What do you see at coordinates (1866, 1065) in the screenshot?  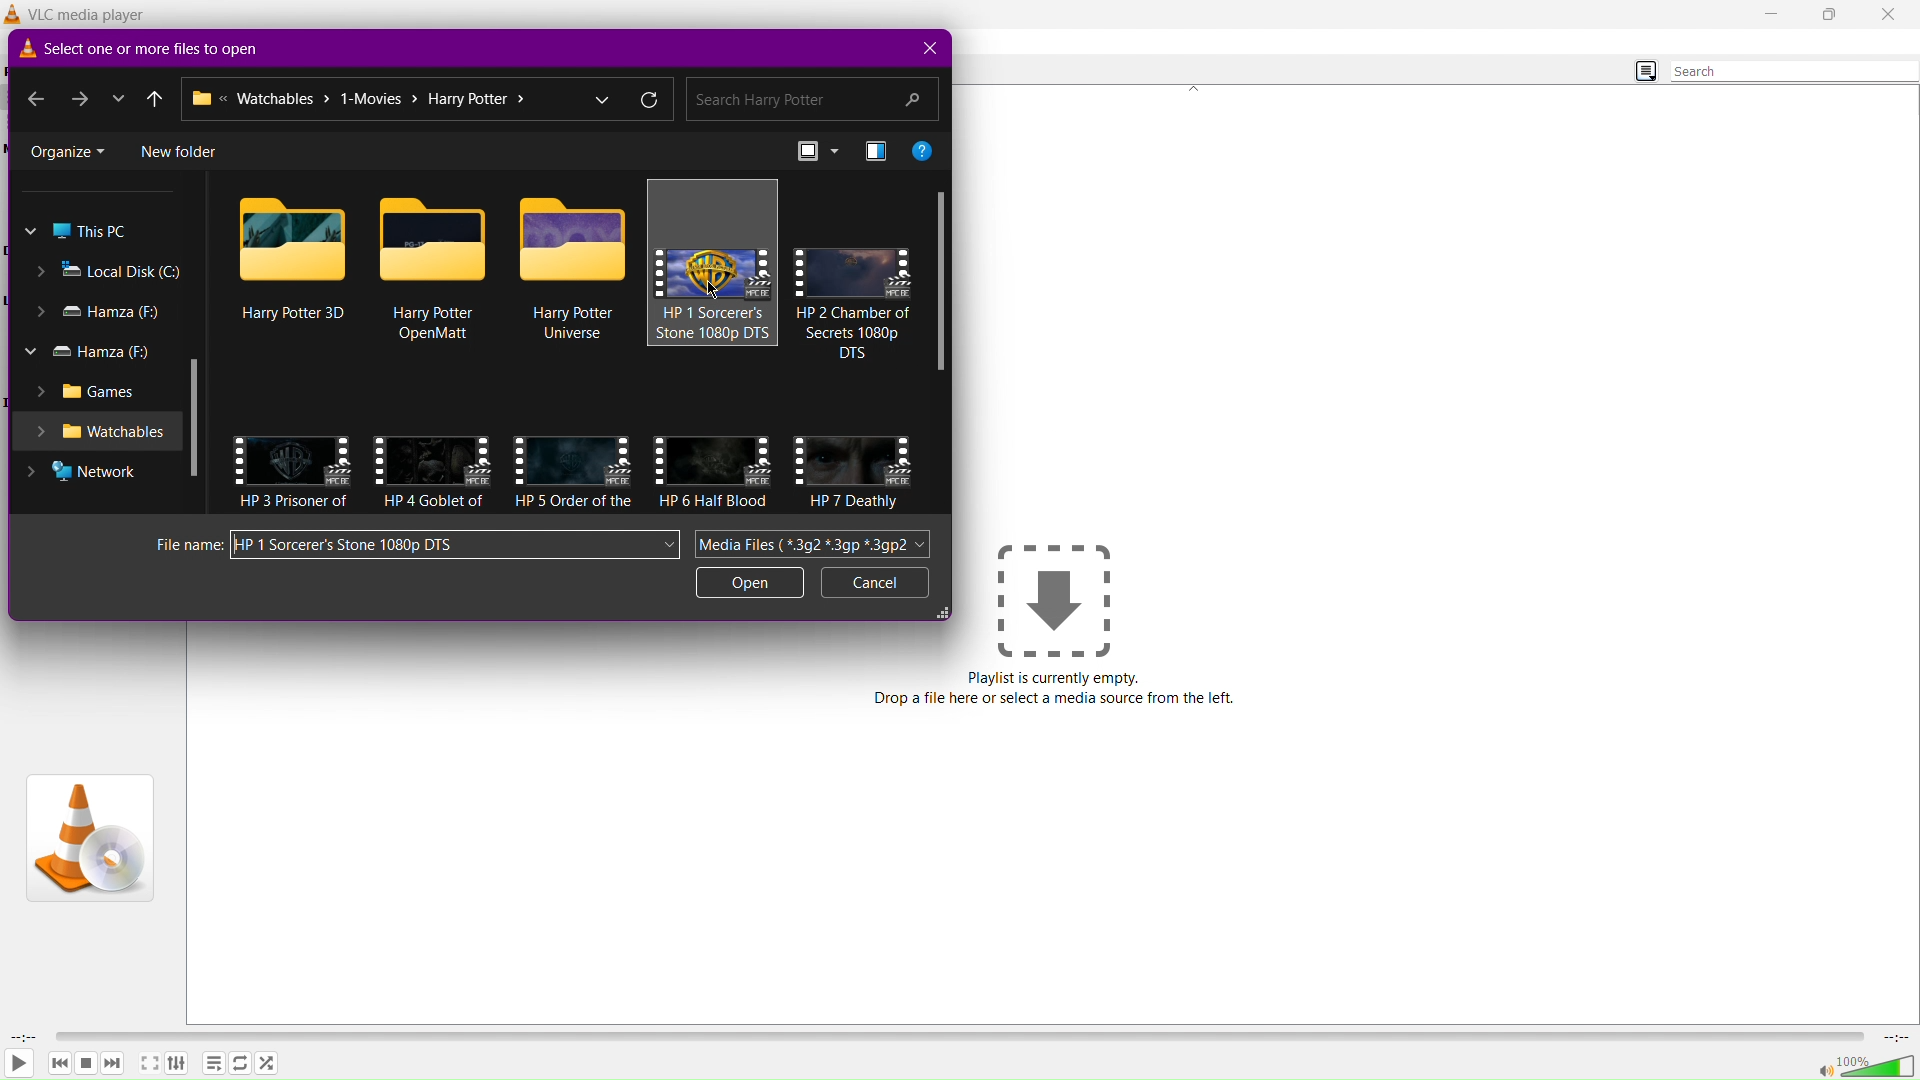 I see `Volume` at bounding box center [1866, 1065].